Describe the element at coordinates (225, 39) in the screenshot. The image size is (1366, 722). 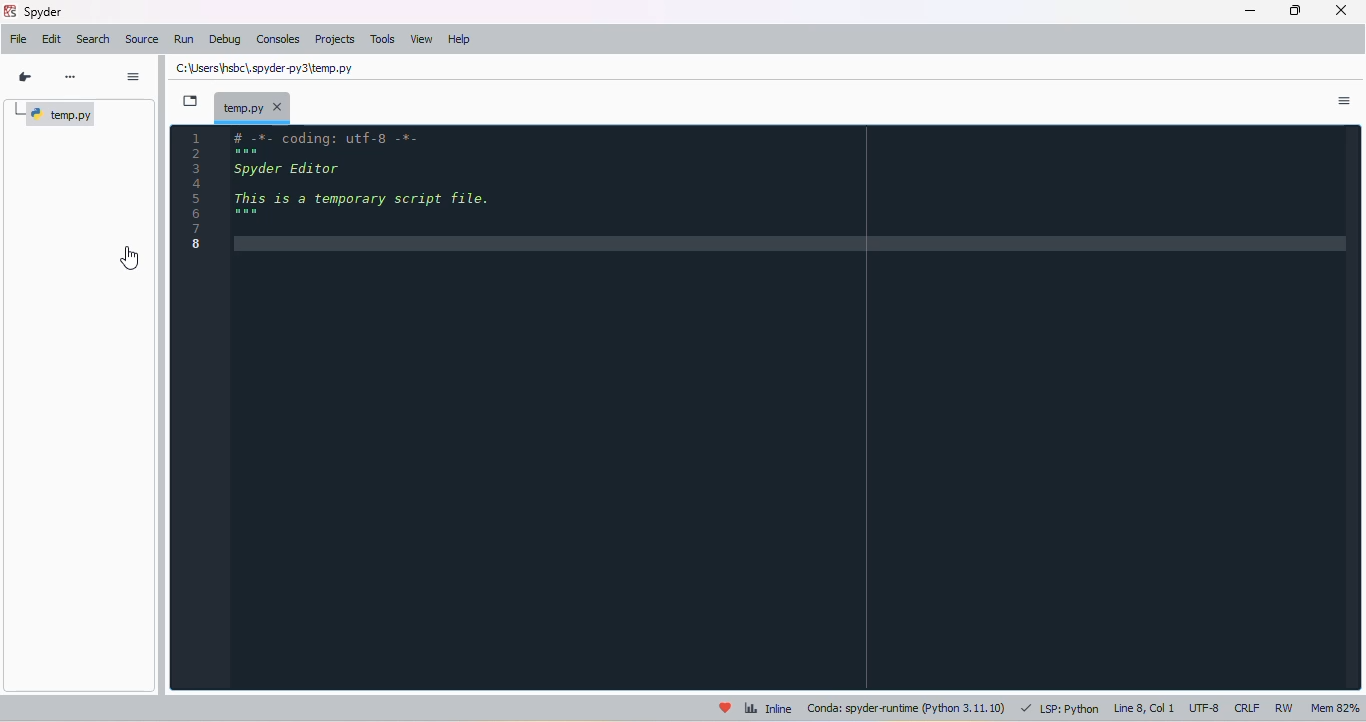
I see `debug` at that location.